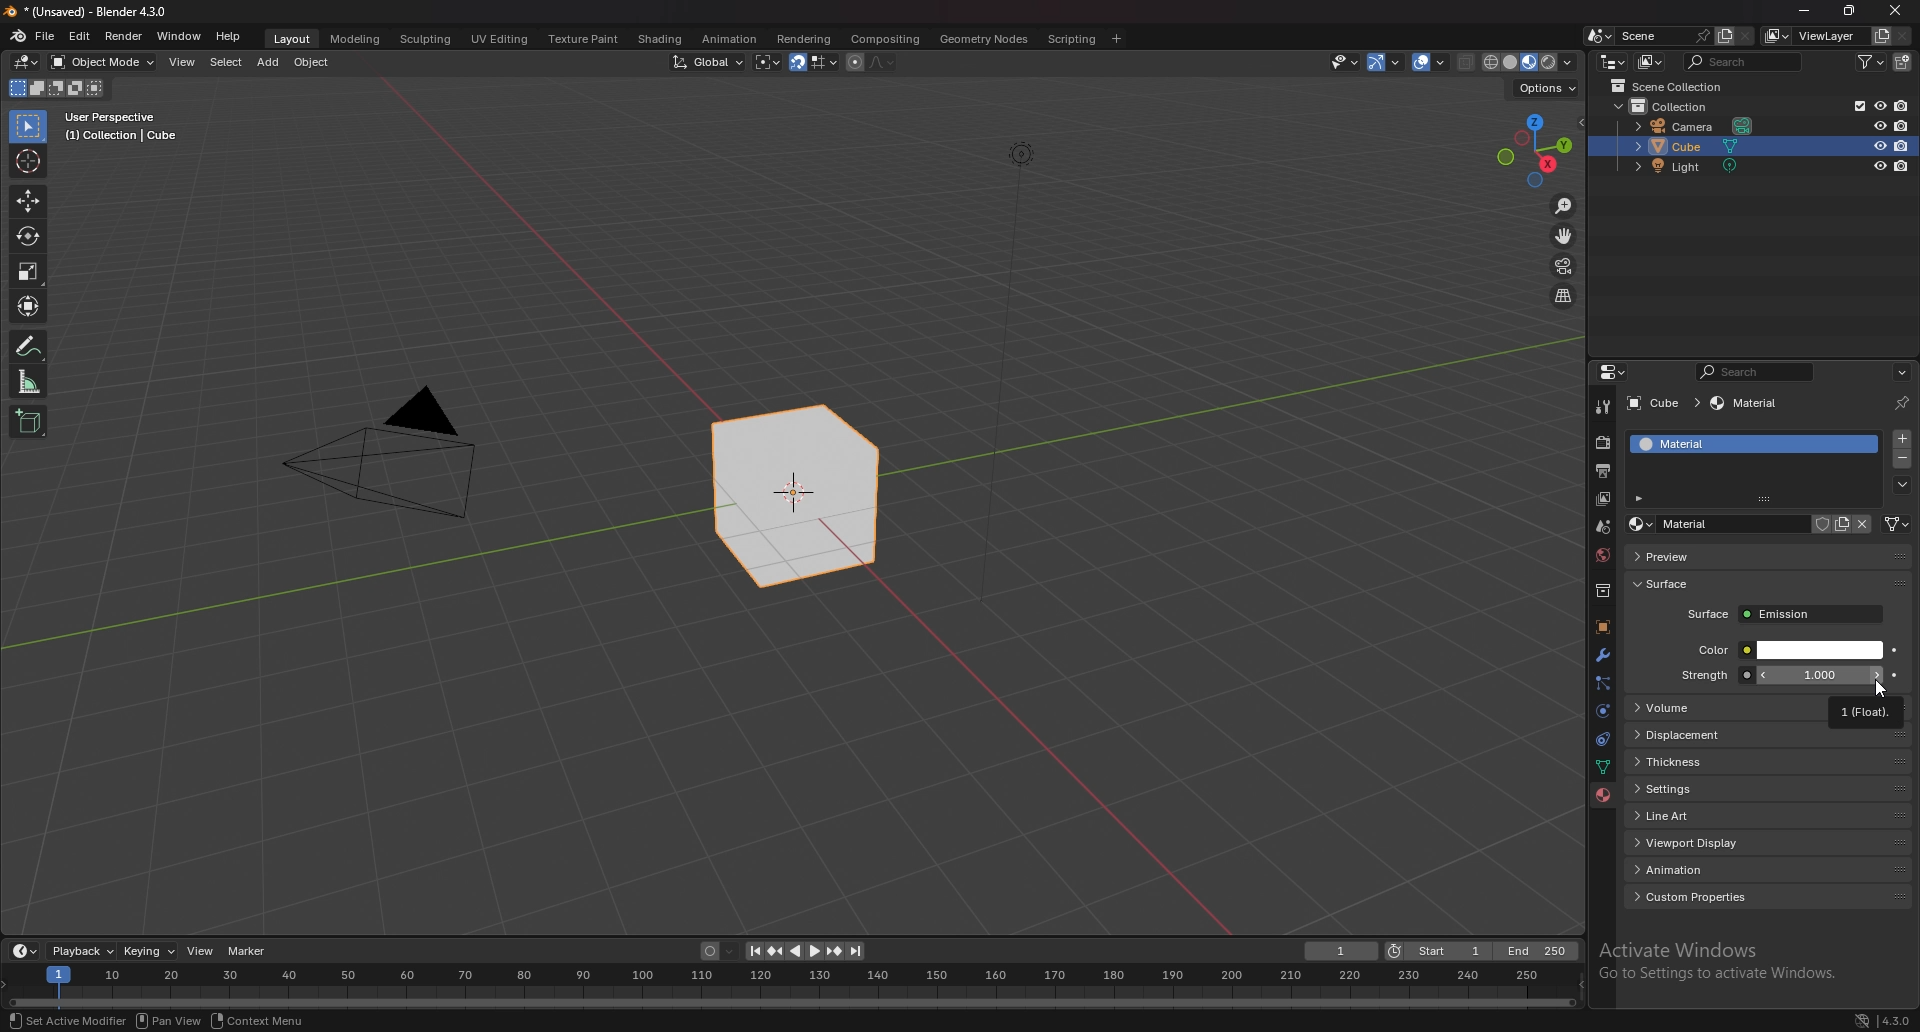 The image size is (1920, 1032). I want to click on jump to endpoint, so click(856, 951).